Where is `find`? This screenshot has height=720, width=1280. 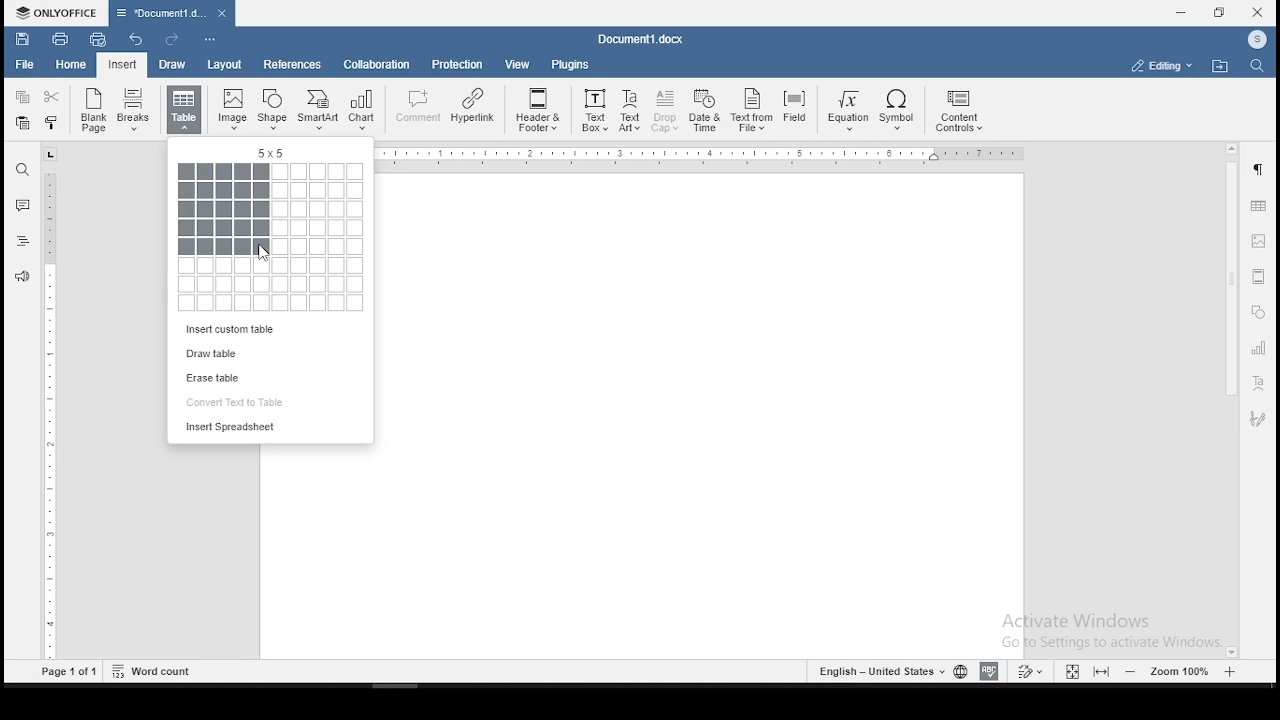 find is located at coordinates (1255, 67).